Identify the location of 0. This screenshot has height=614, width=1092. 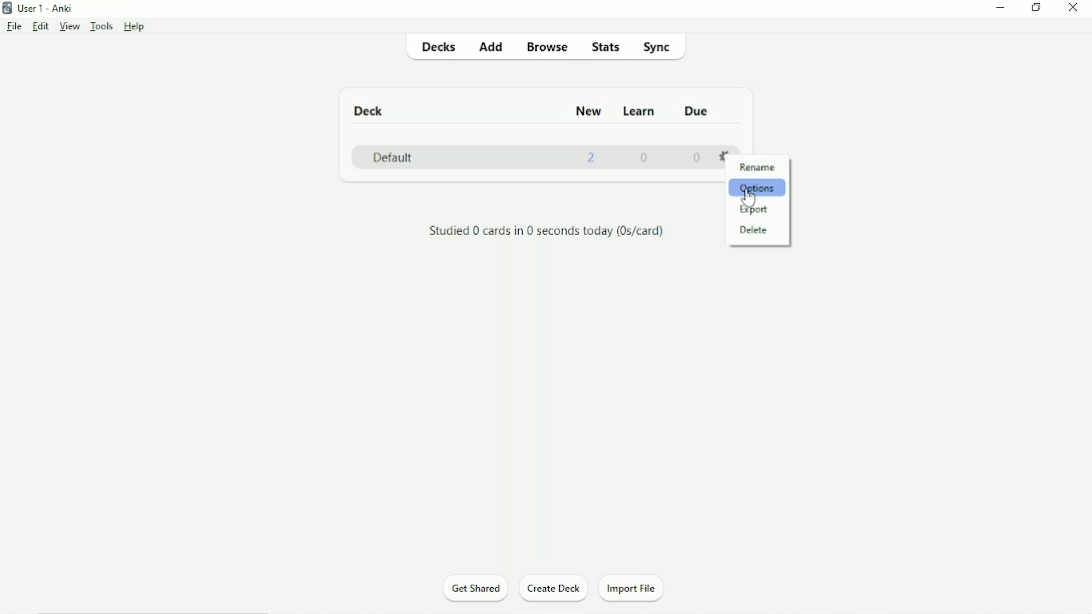
(698, 158).